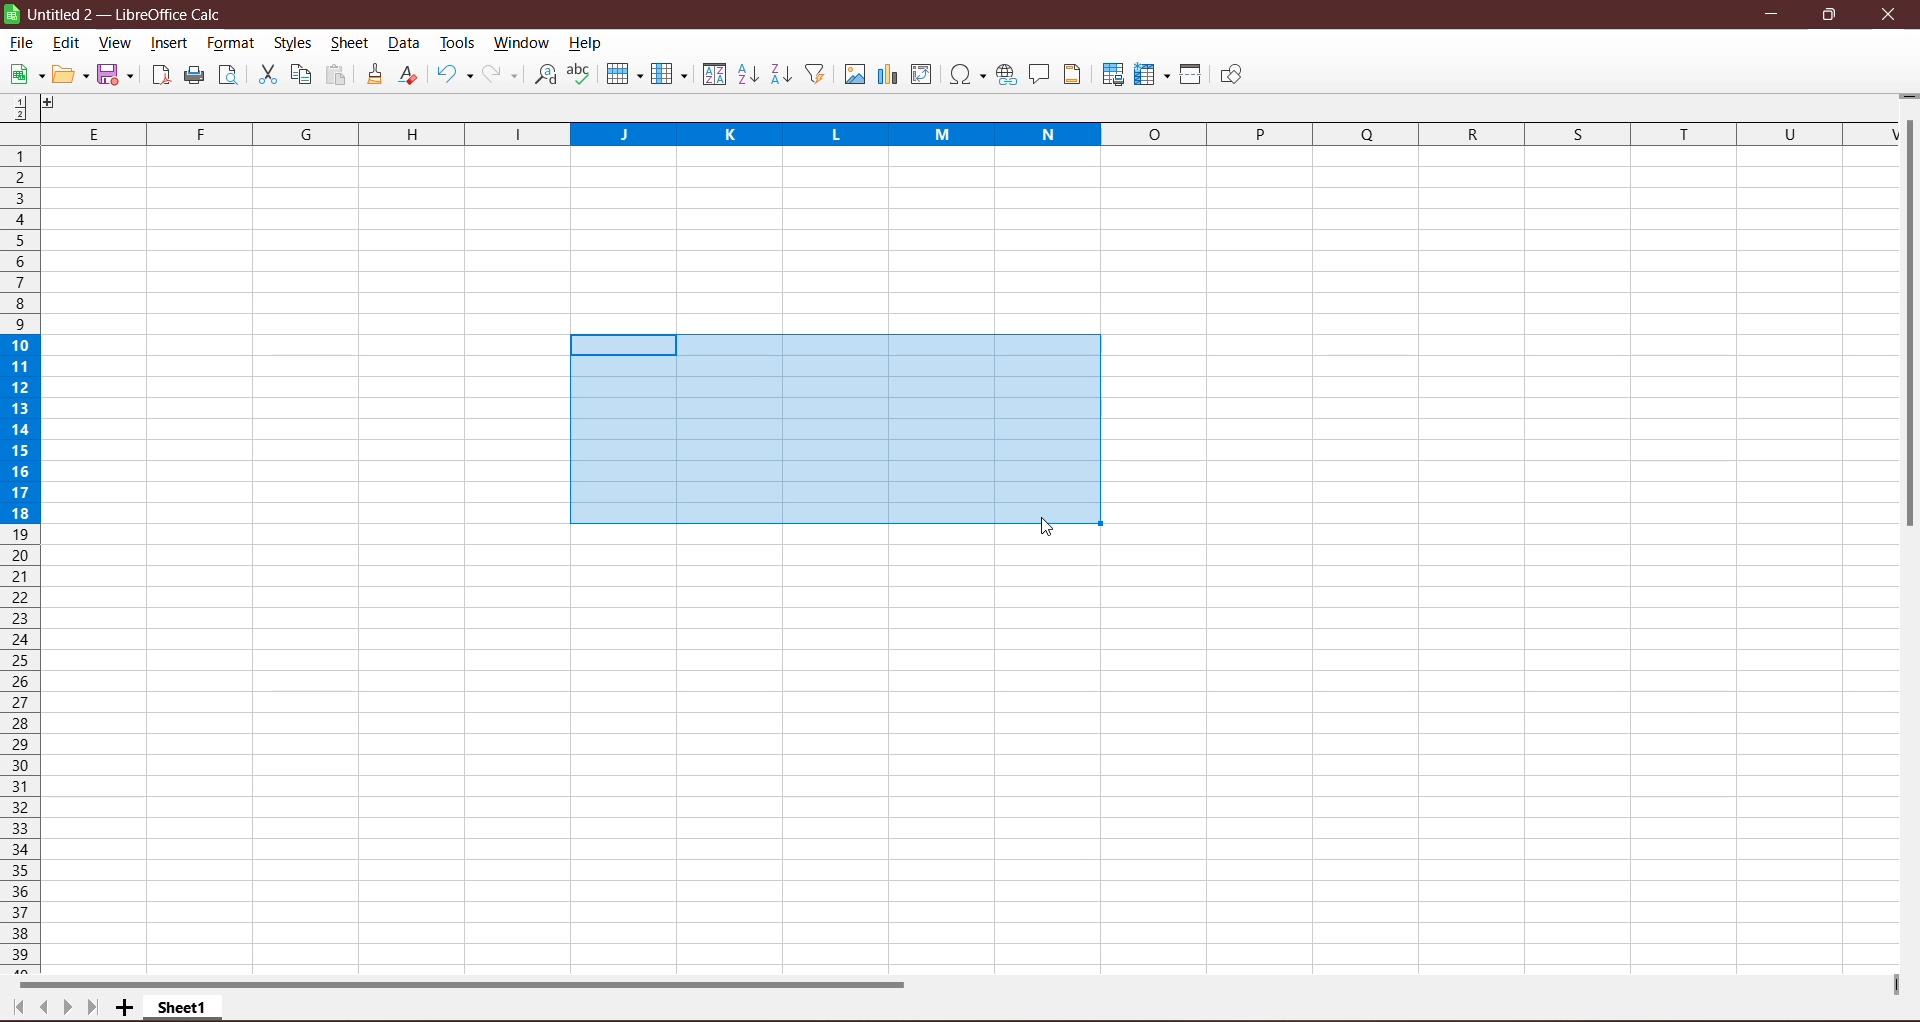 Image resolution: width=1920 pixels, height=1022 pixels. Describe the element at coordinates (545, 74) in the screenshot. I see `Find and Replace` at that location.